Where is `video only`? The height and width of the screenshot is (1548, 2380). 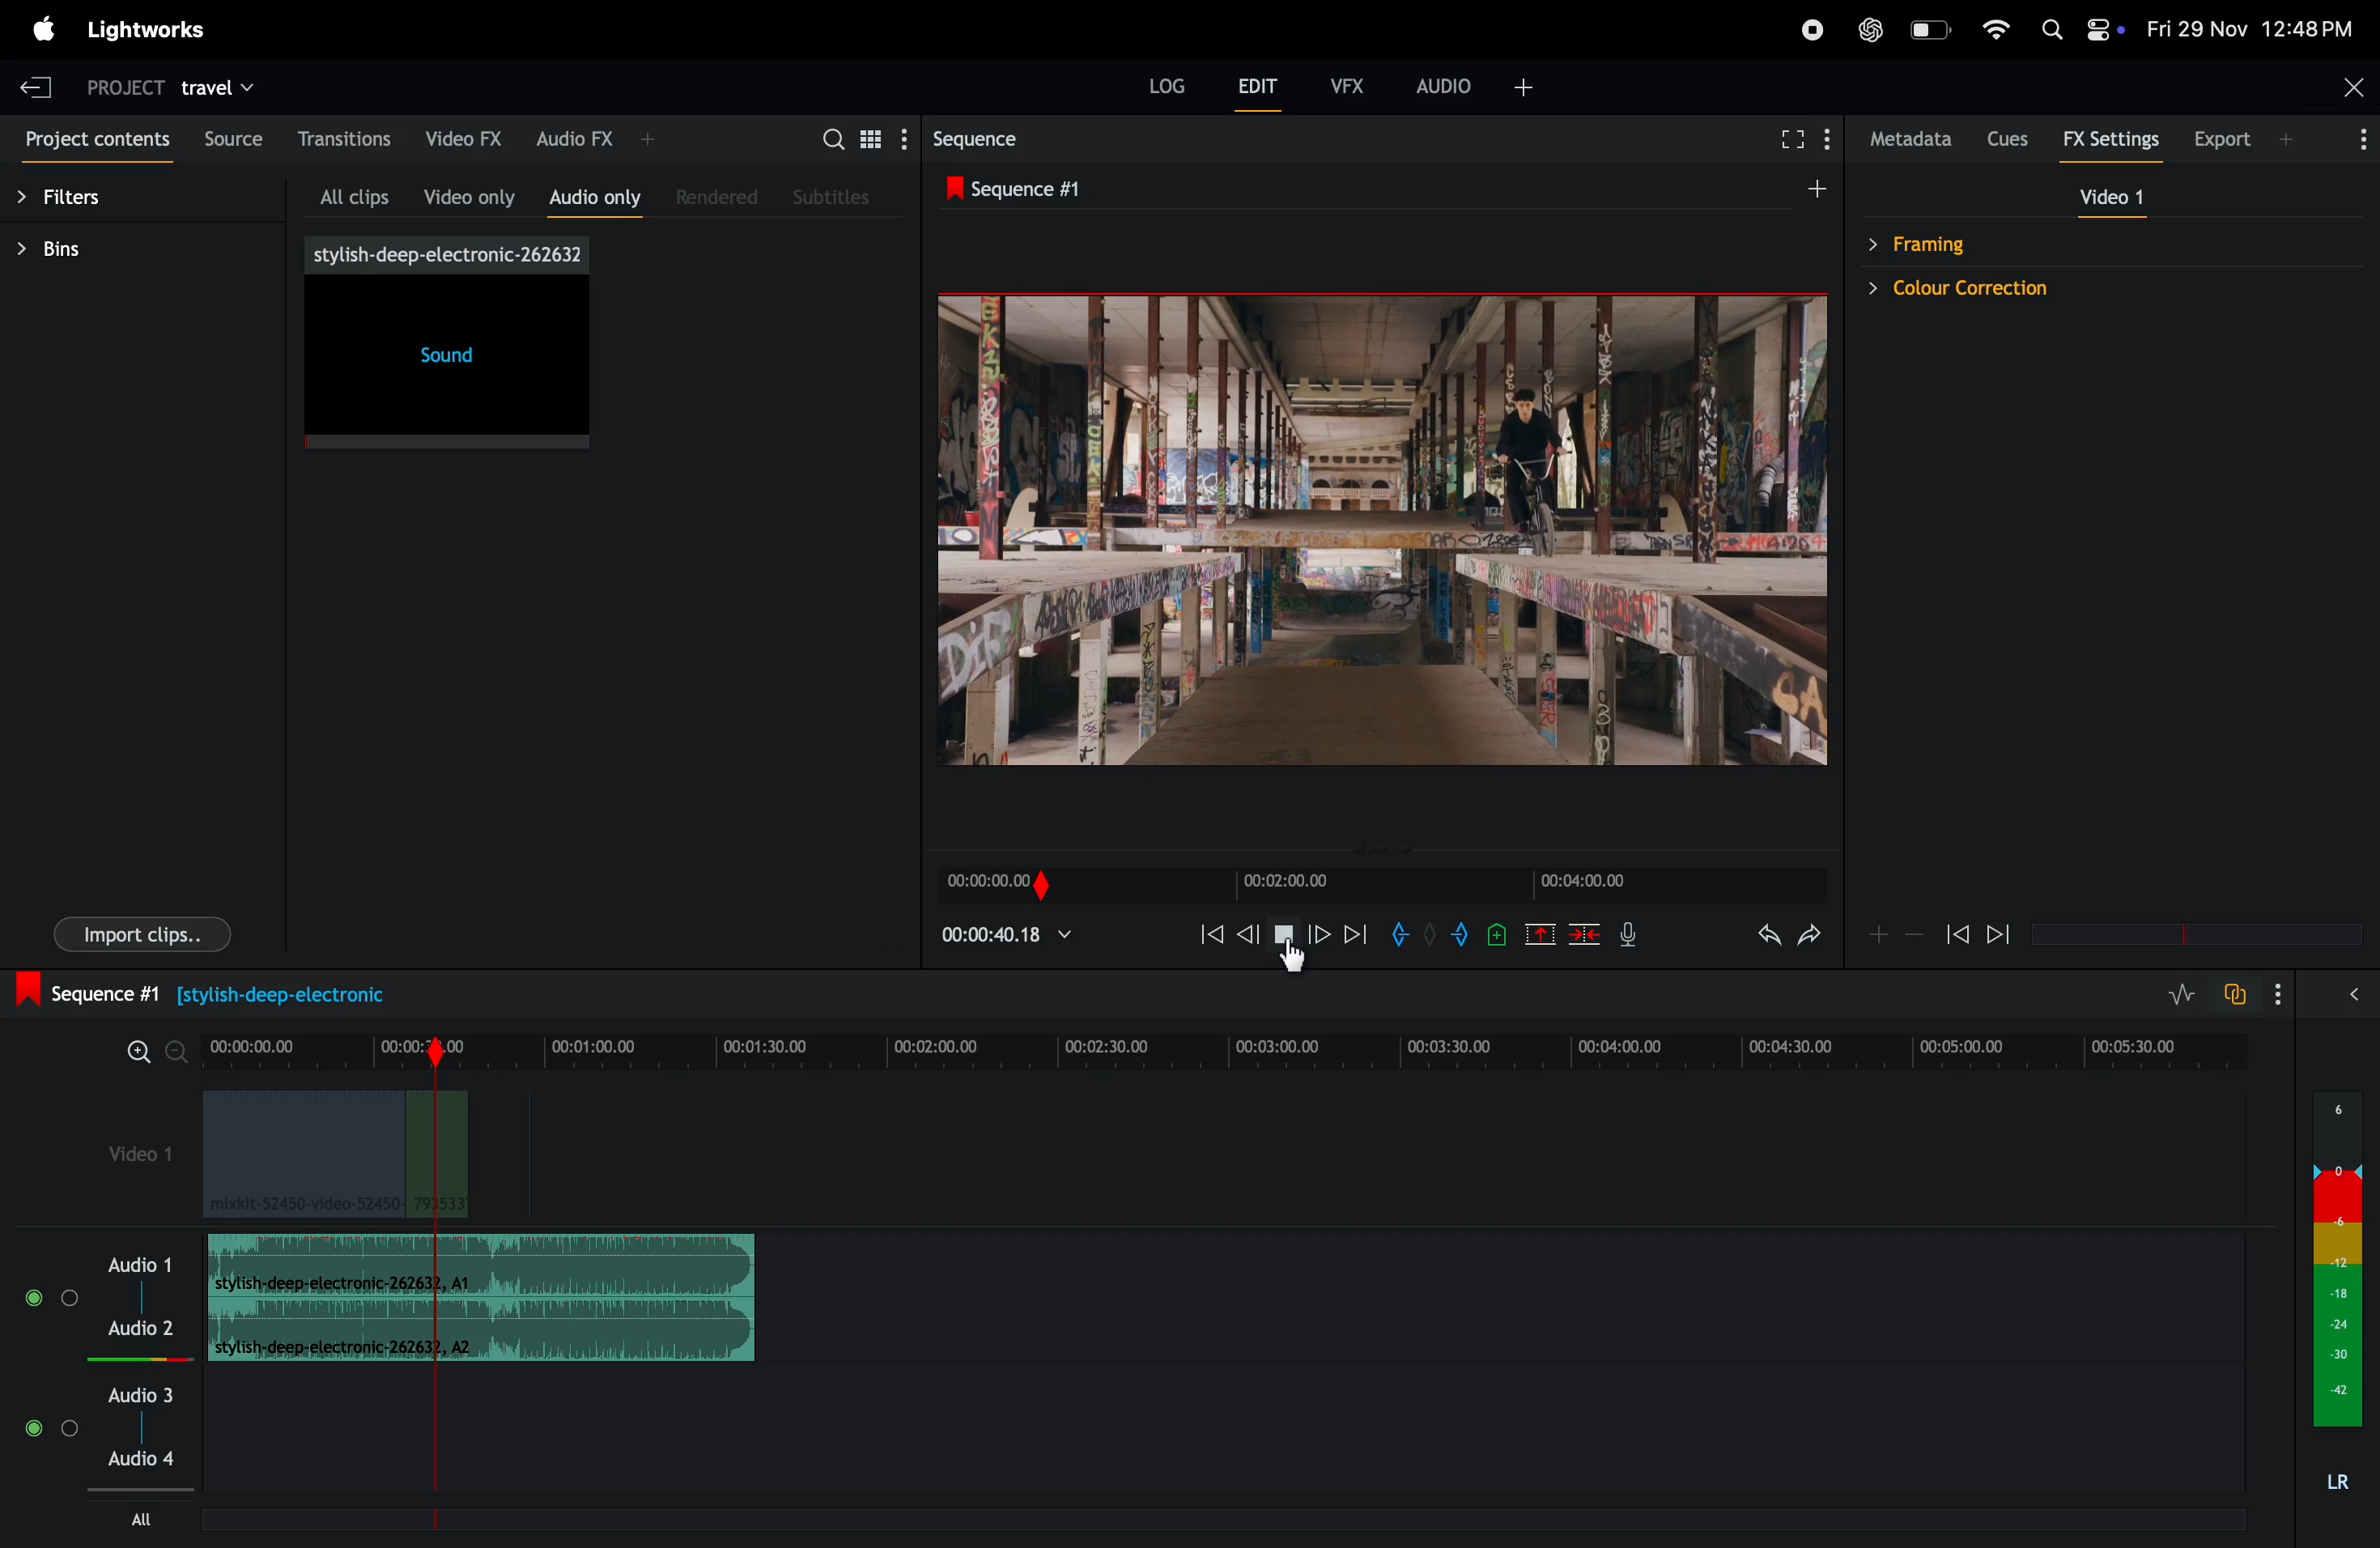
video only is located at coordinates (469, 192).